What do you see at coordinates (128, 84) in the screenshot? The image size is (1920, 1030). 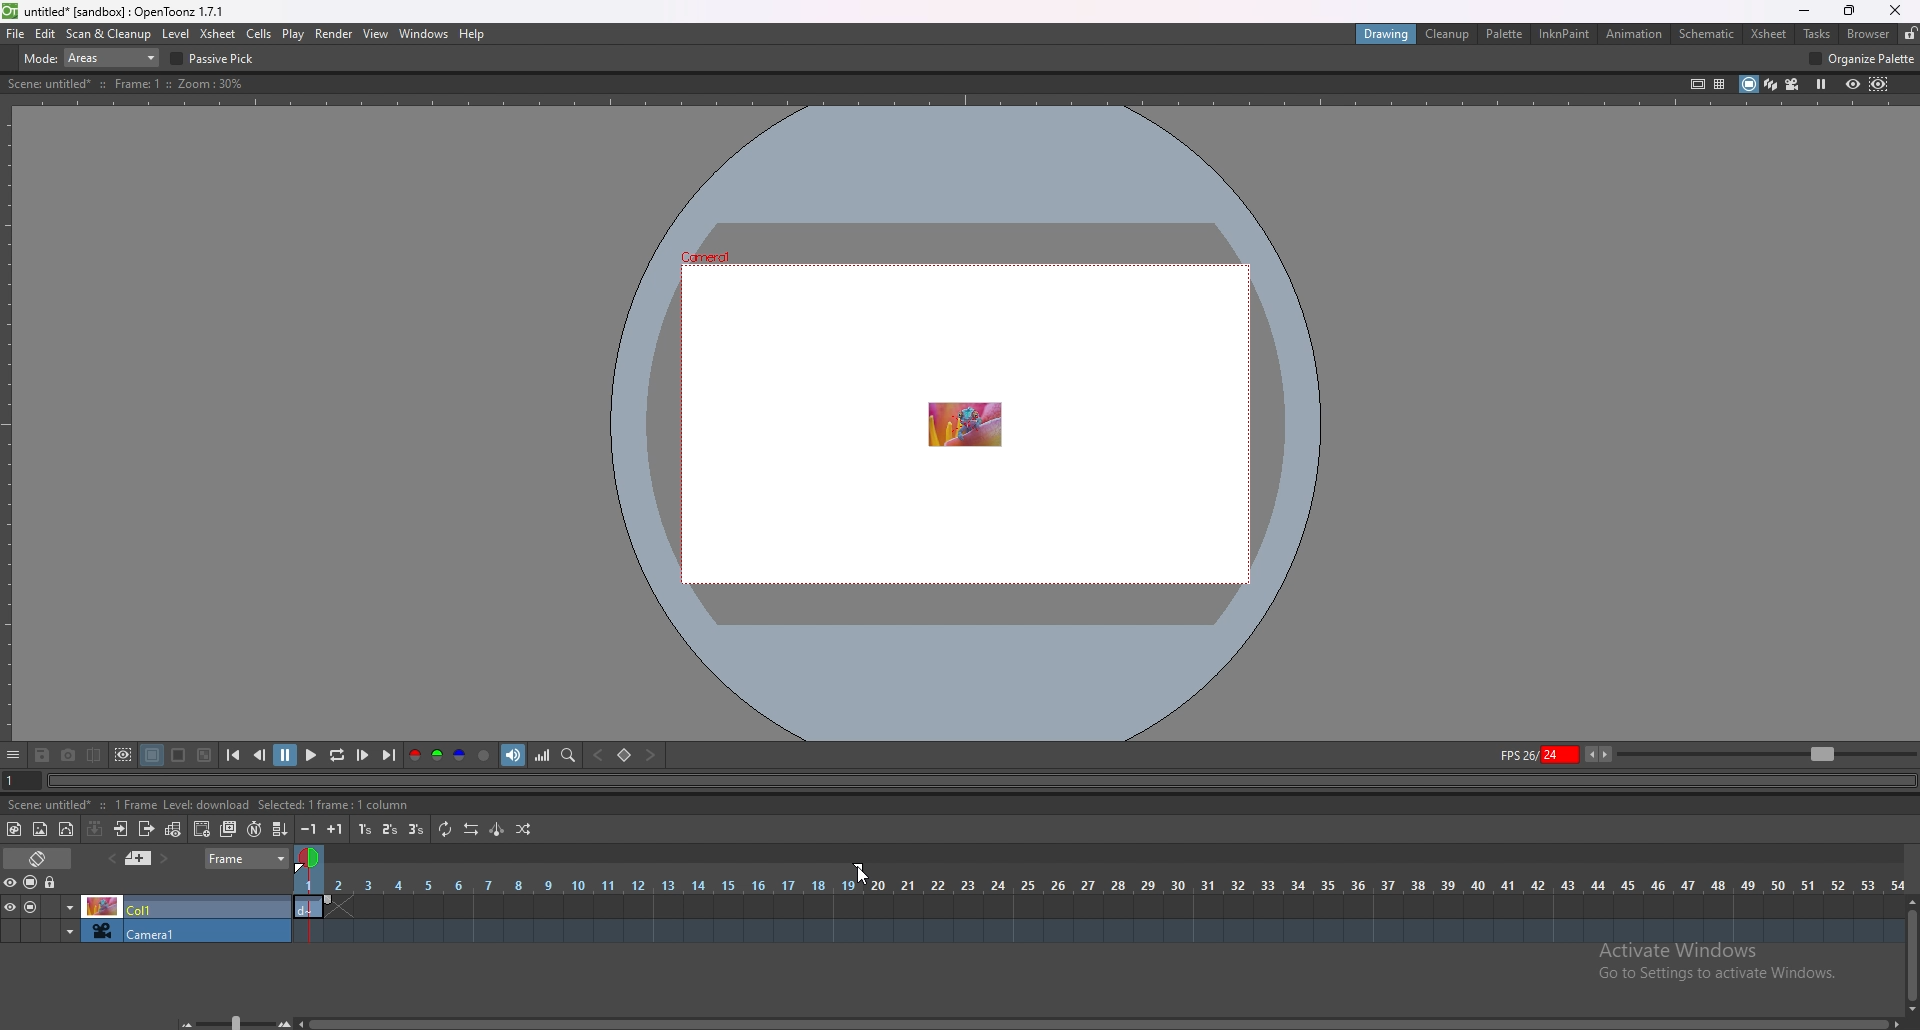 I see `description` at bounding box center [128, 84].